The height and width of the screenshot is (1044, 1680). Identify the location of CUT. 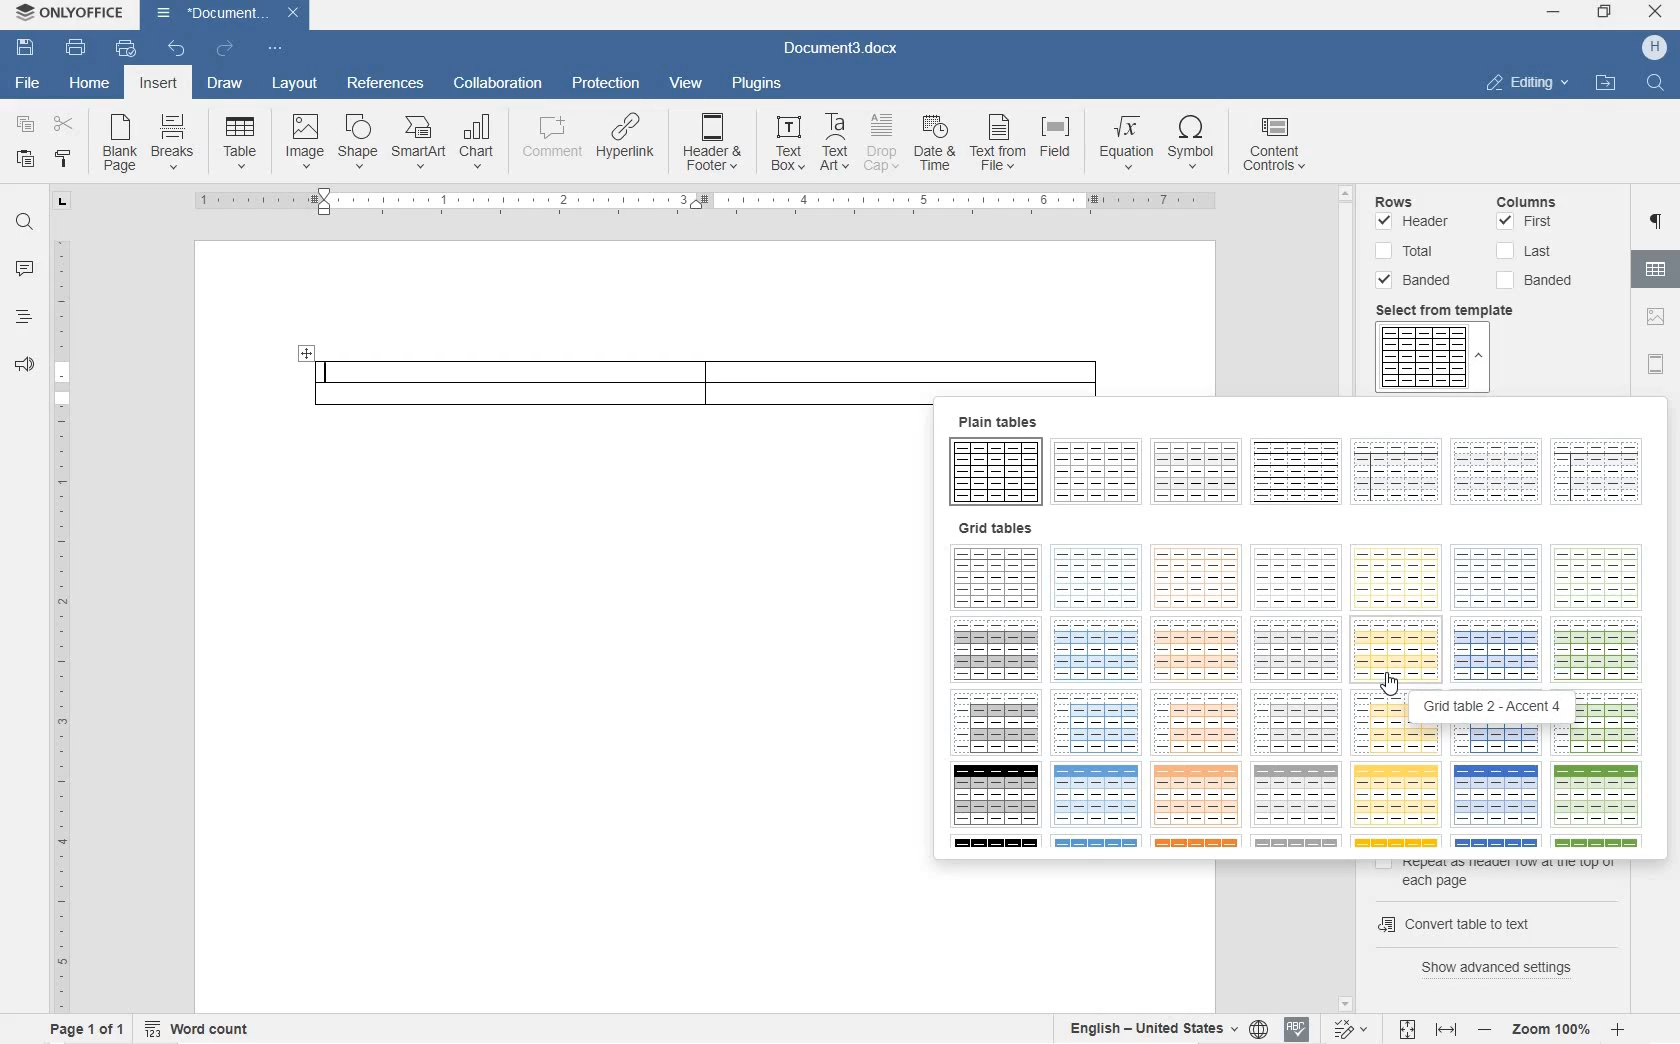
(68, 127).